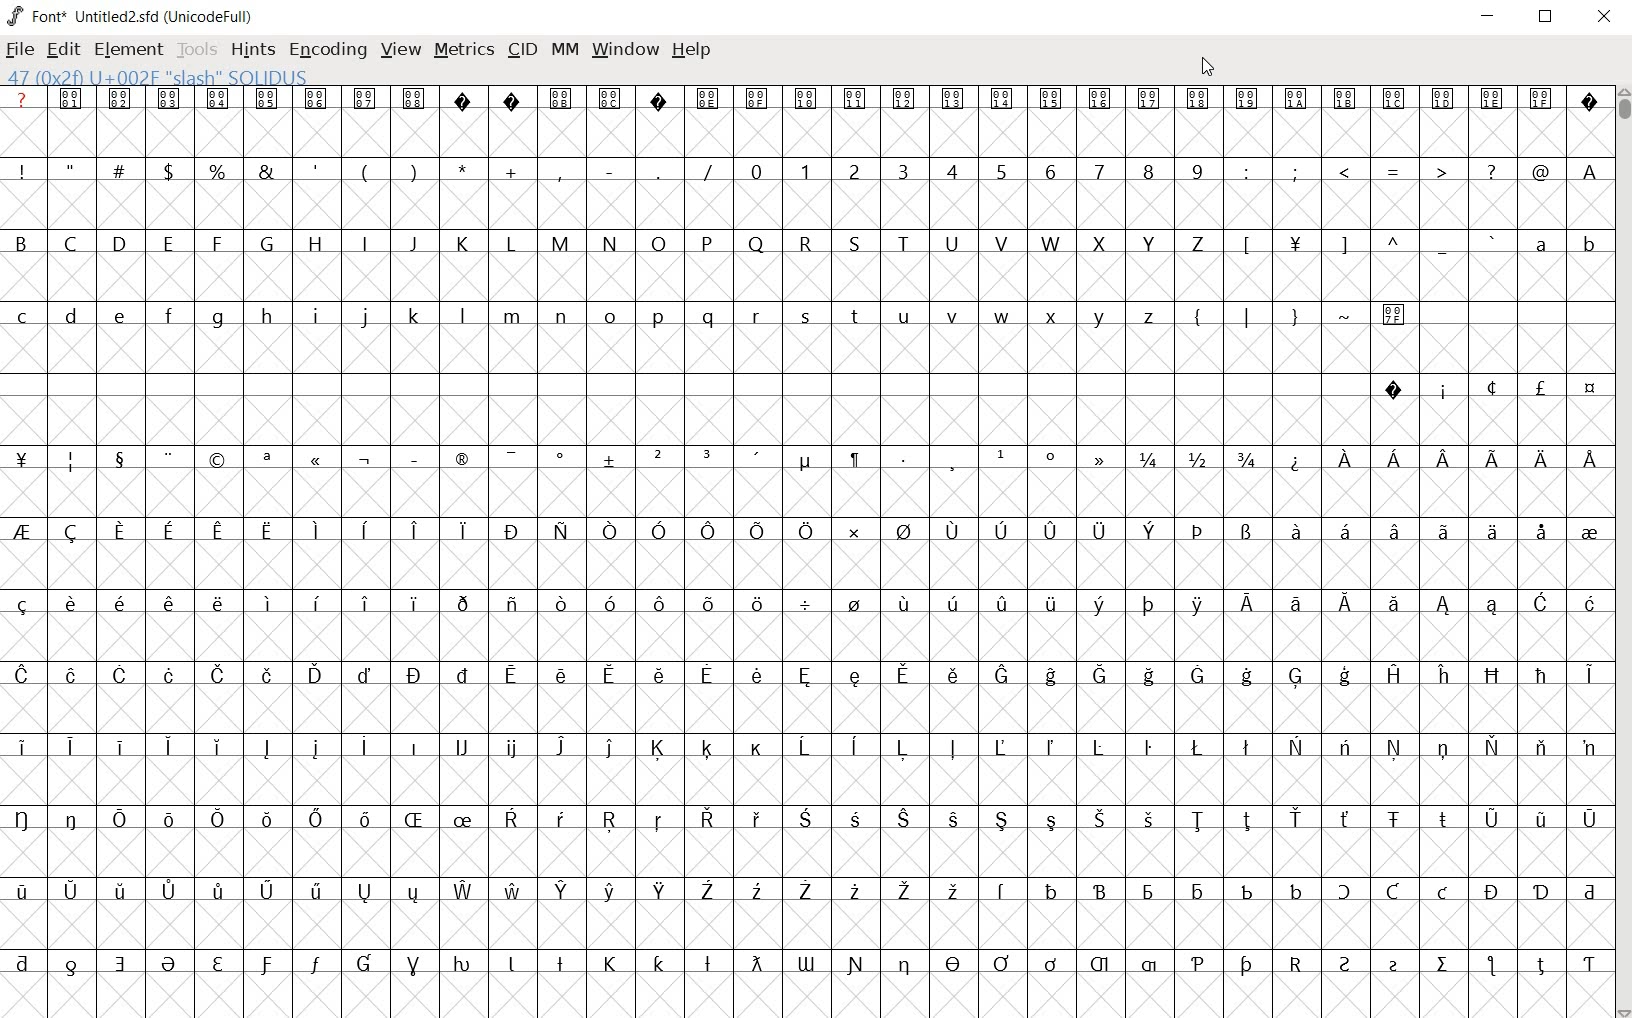 This screenshot has width=1632, height=1018. I want to click on empty cells, so click(815, 492).